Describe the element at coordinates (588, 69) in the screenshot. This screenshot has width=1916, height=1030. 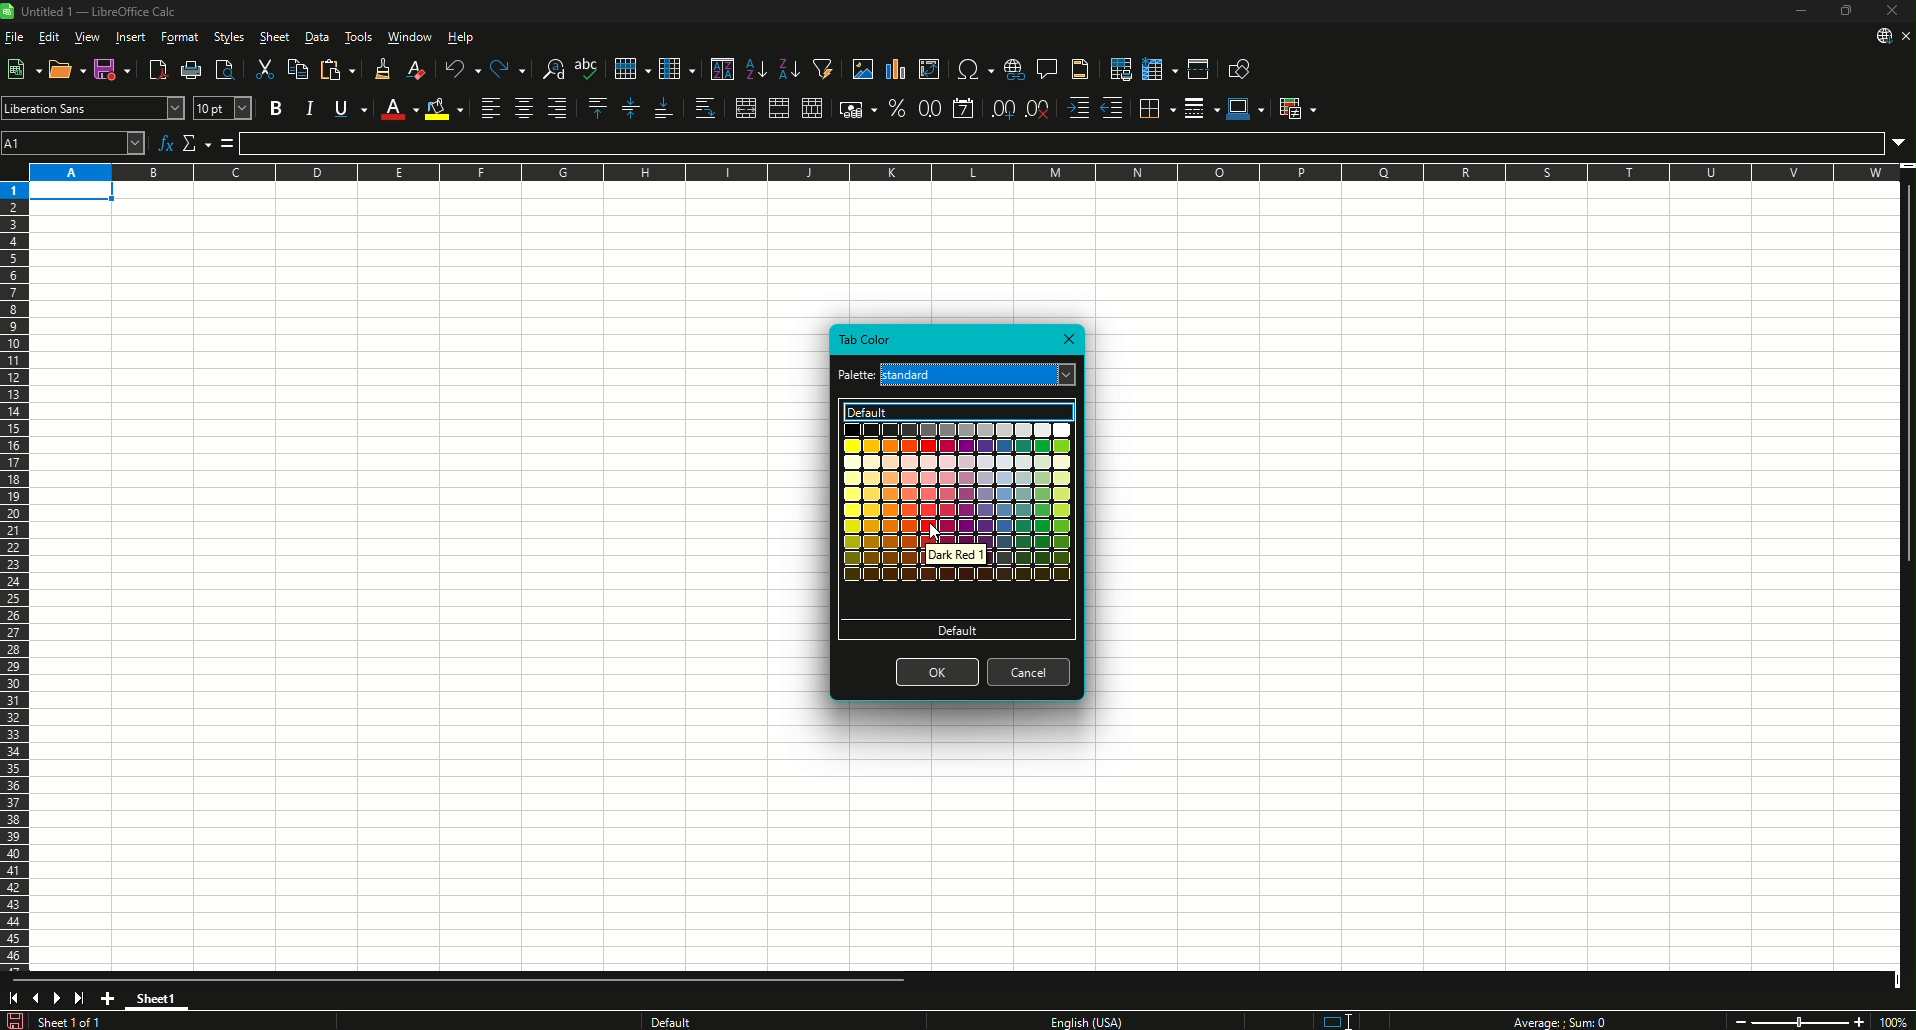
I see `Spelling` at that location.